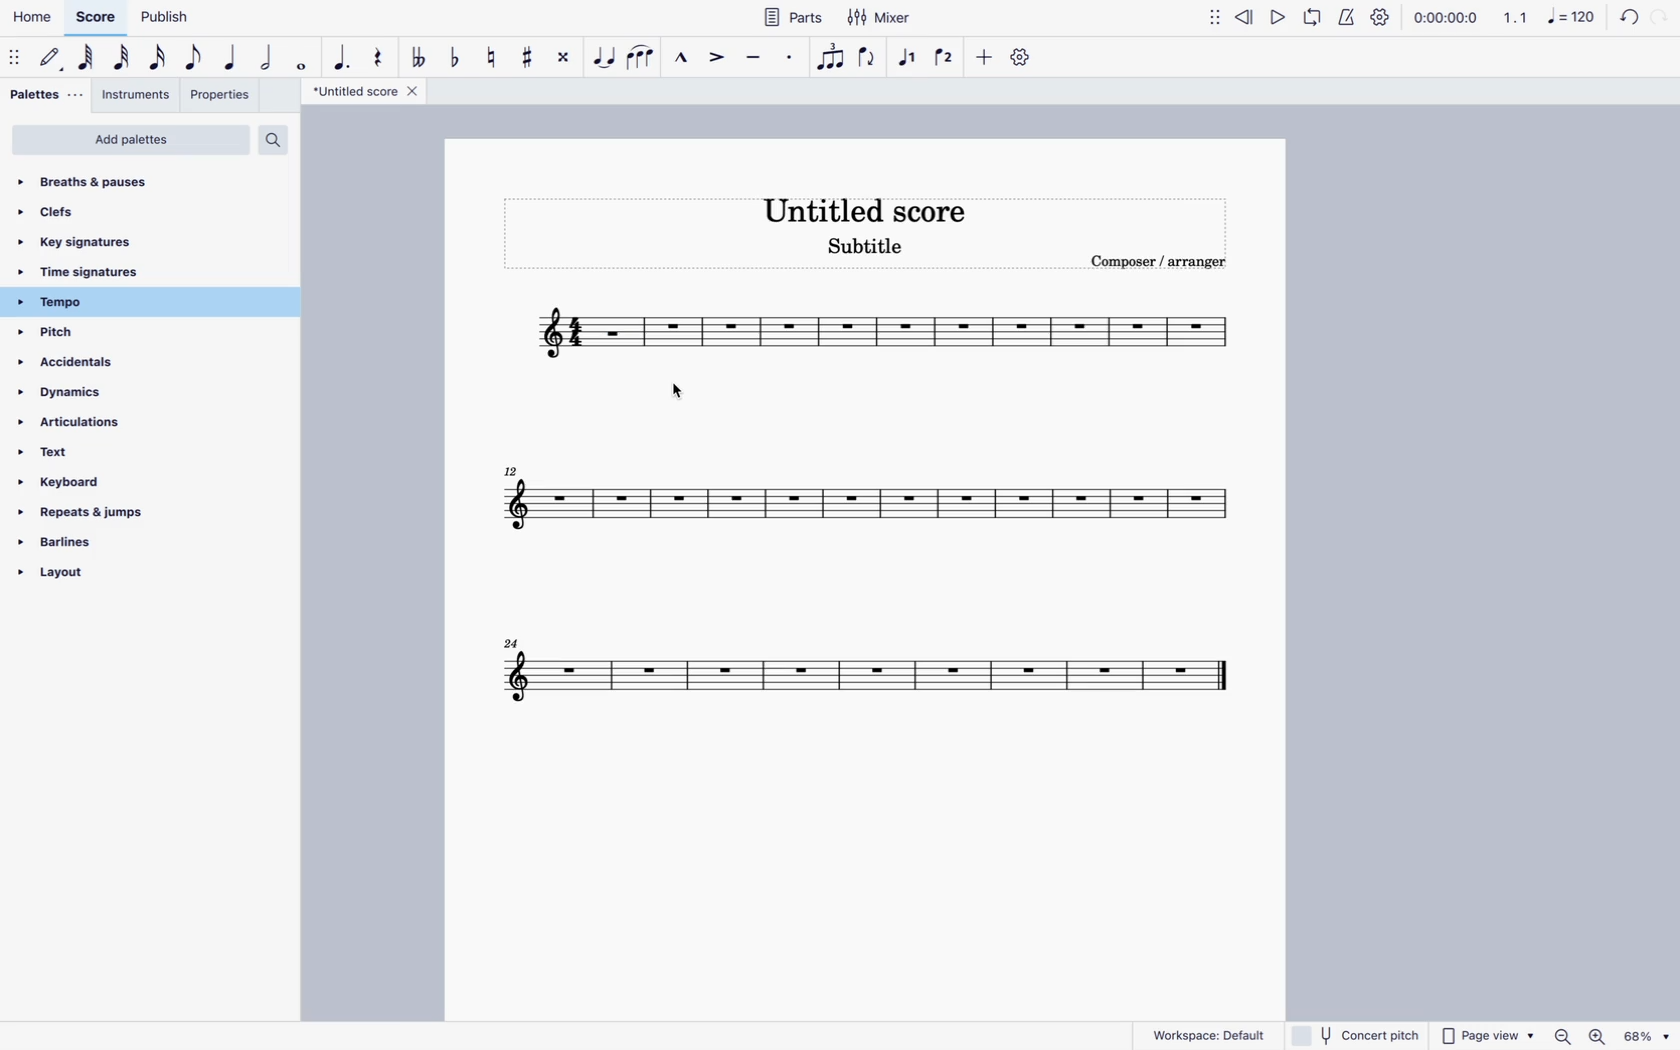  Describe the element at coordinates (865, 674) in the screenshot. I see `score` at that location.